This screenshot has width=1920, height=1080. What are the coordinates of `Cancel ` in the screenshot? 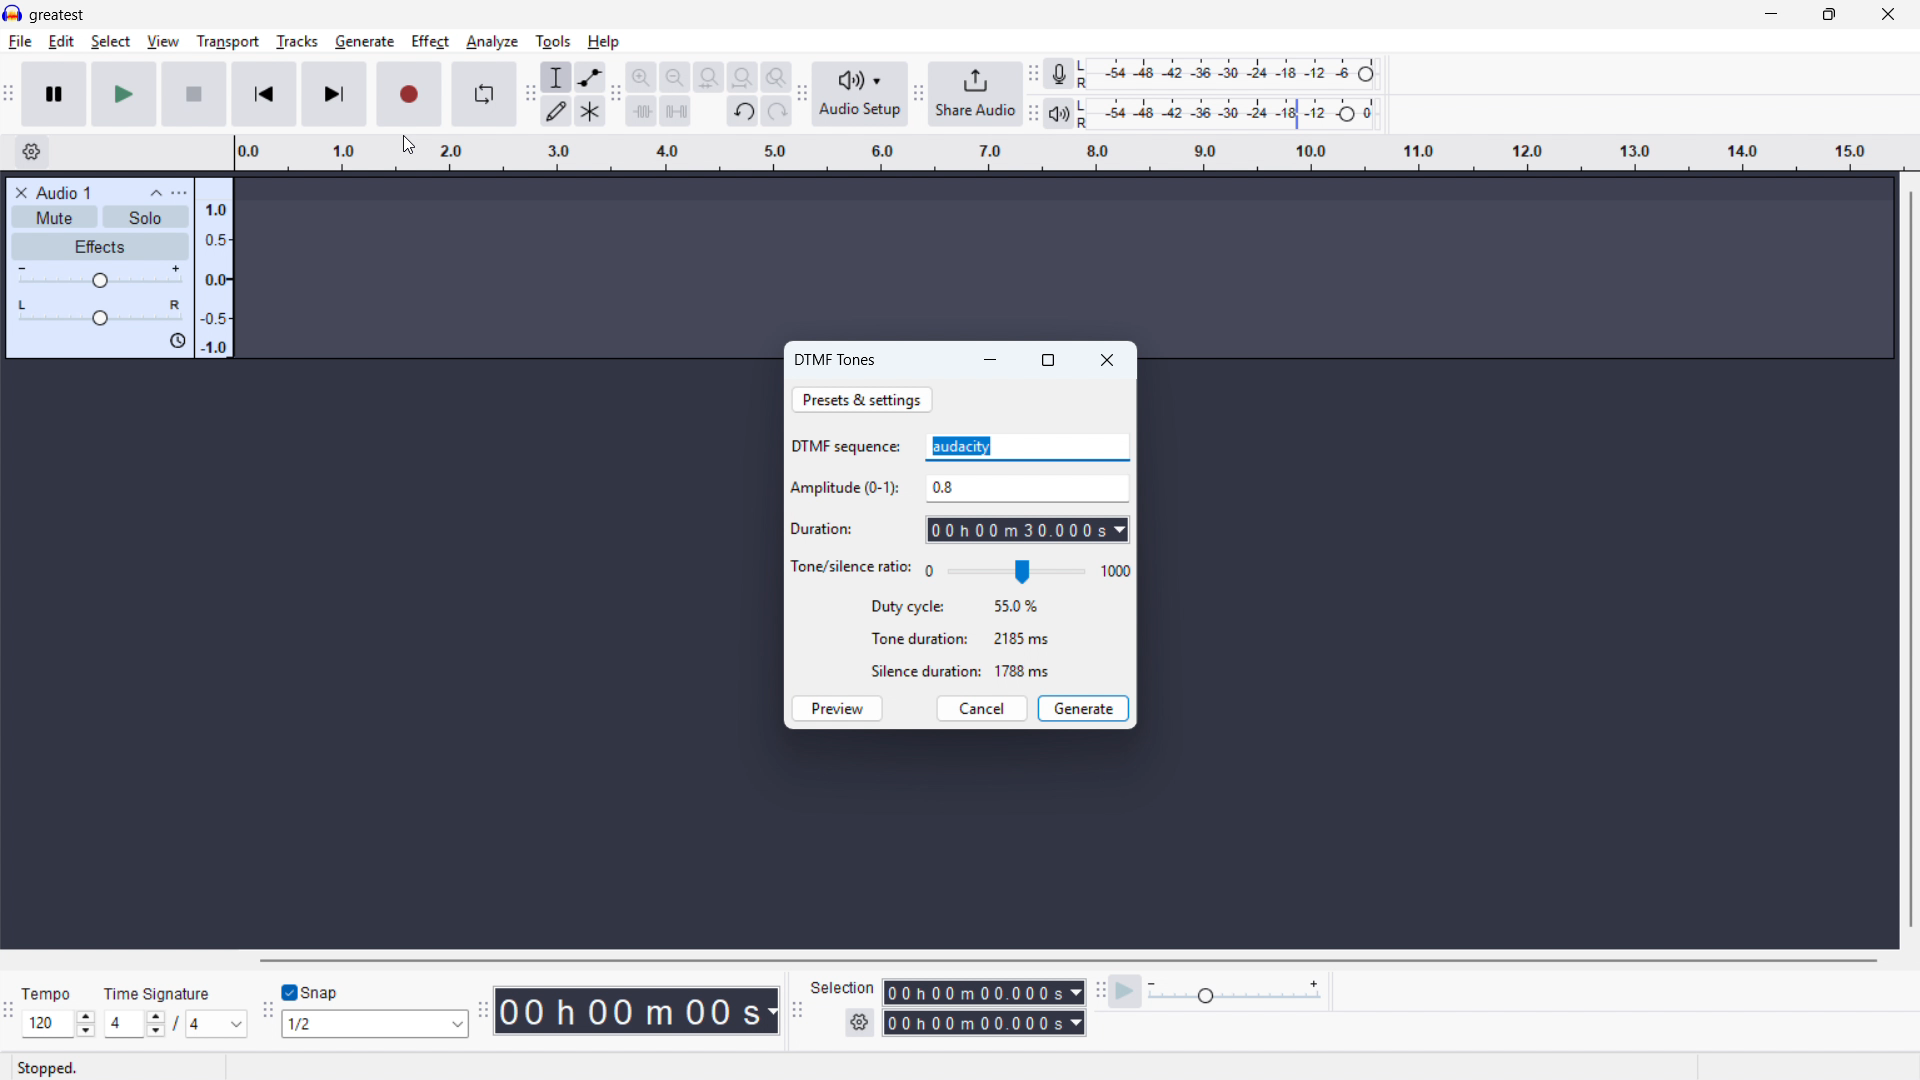 It's located at (983, 708).